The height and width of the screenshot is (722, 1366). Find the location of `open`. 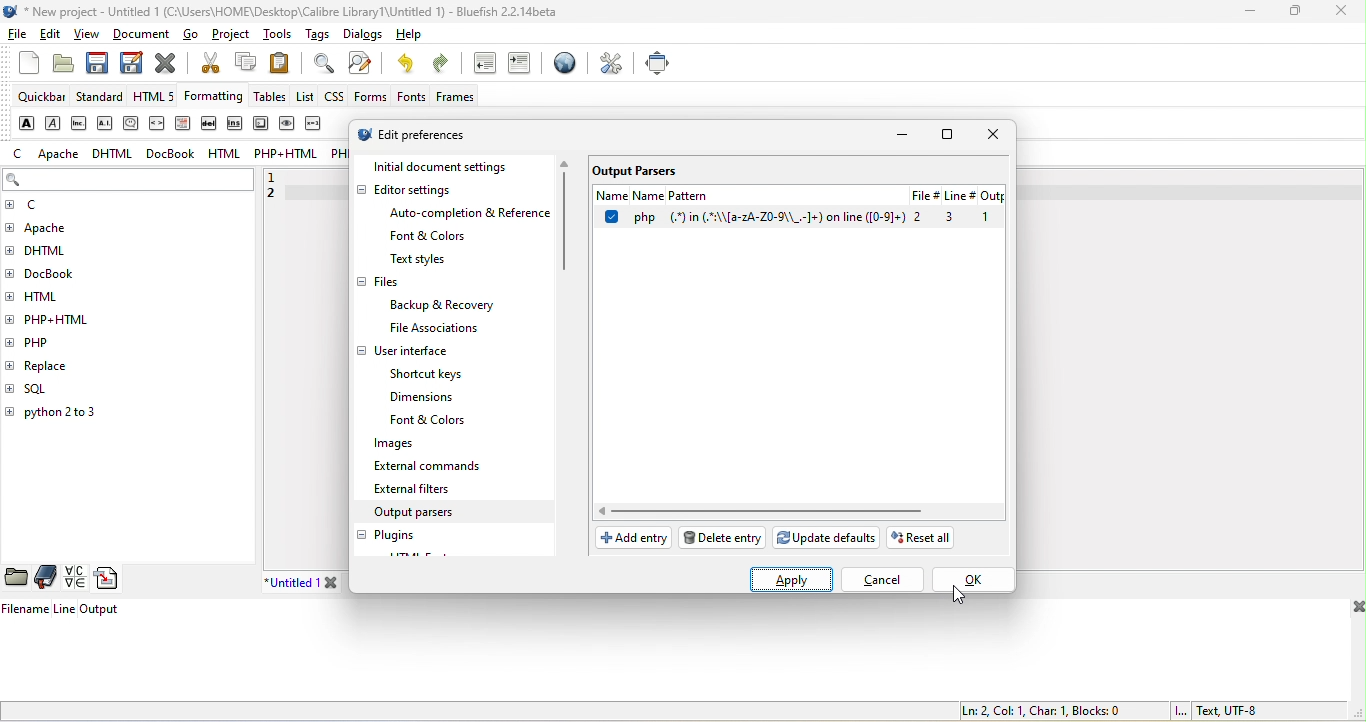

open is located at coordinates (62, 64).